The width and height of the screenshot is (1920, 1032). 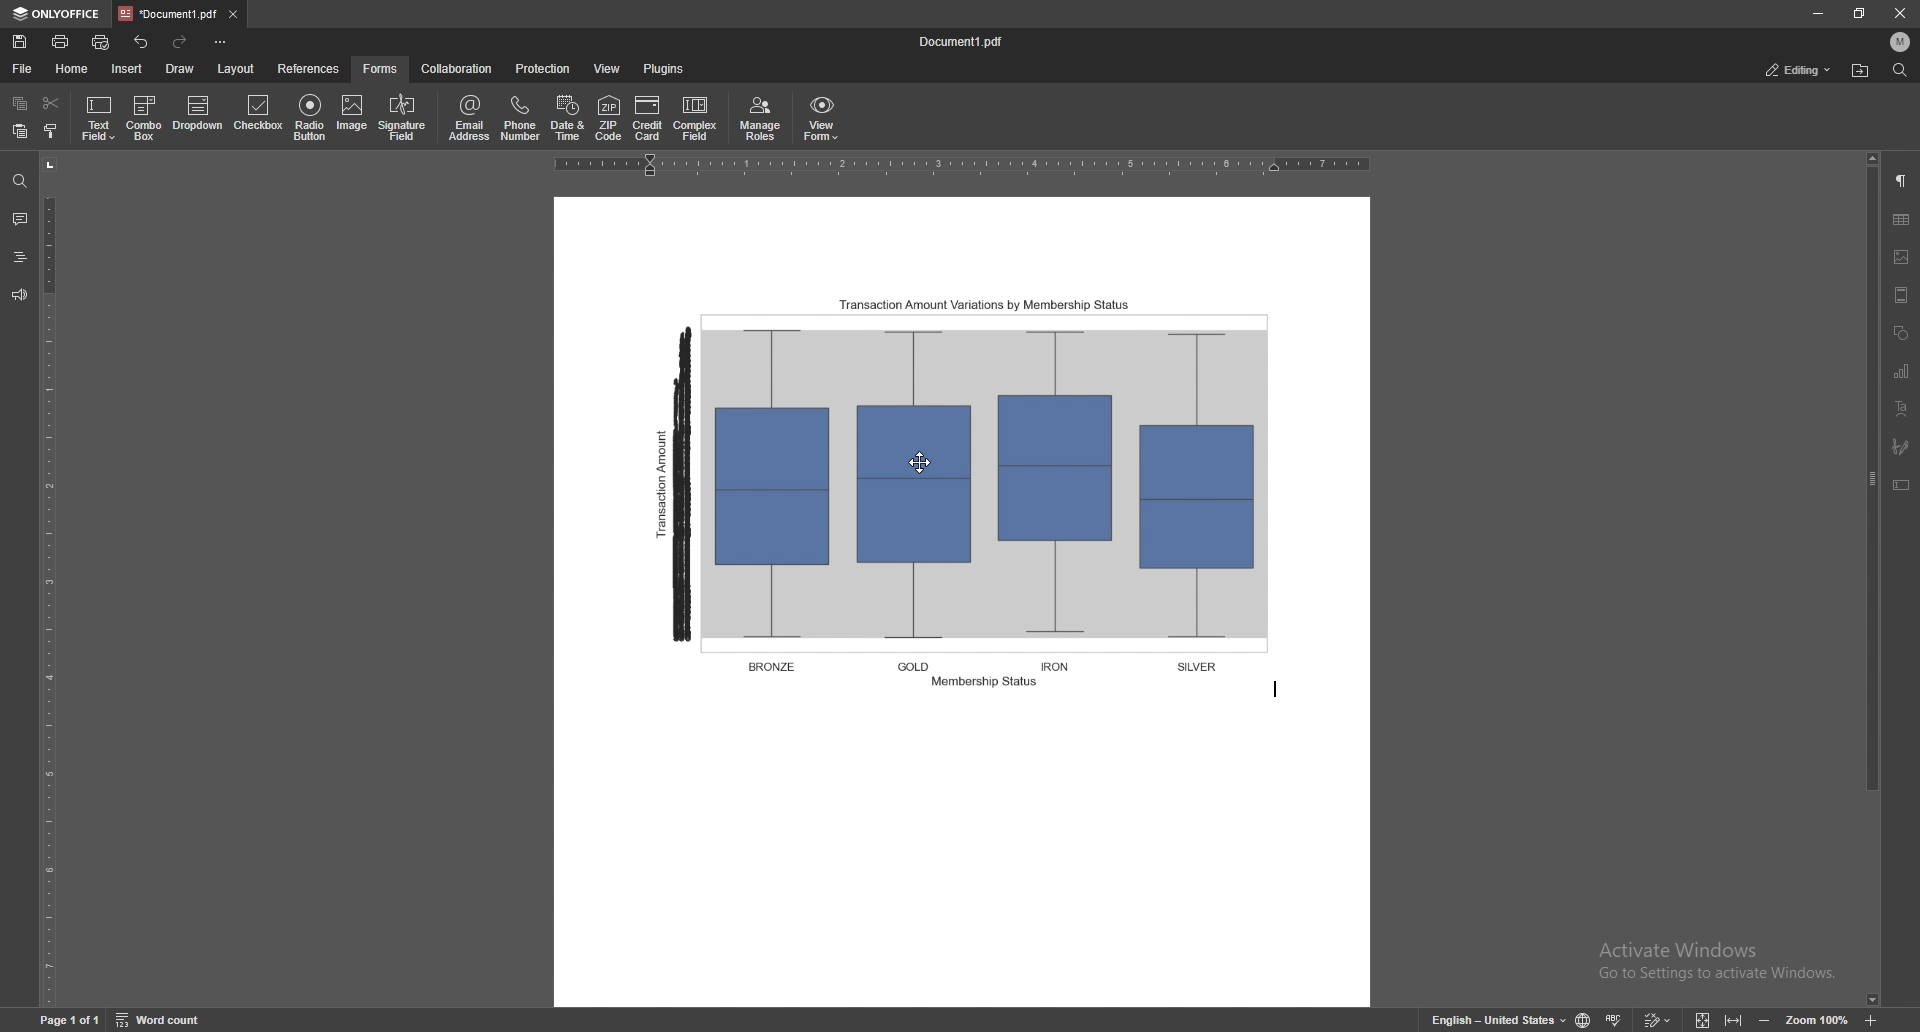 What do you see at coordinates (1900, 332) in the screenshot?
I see `shapes` at bounding box center [1900, 332].